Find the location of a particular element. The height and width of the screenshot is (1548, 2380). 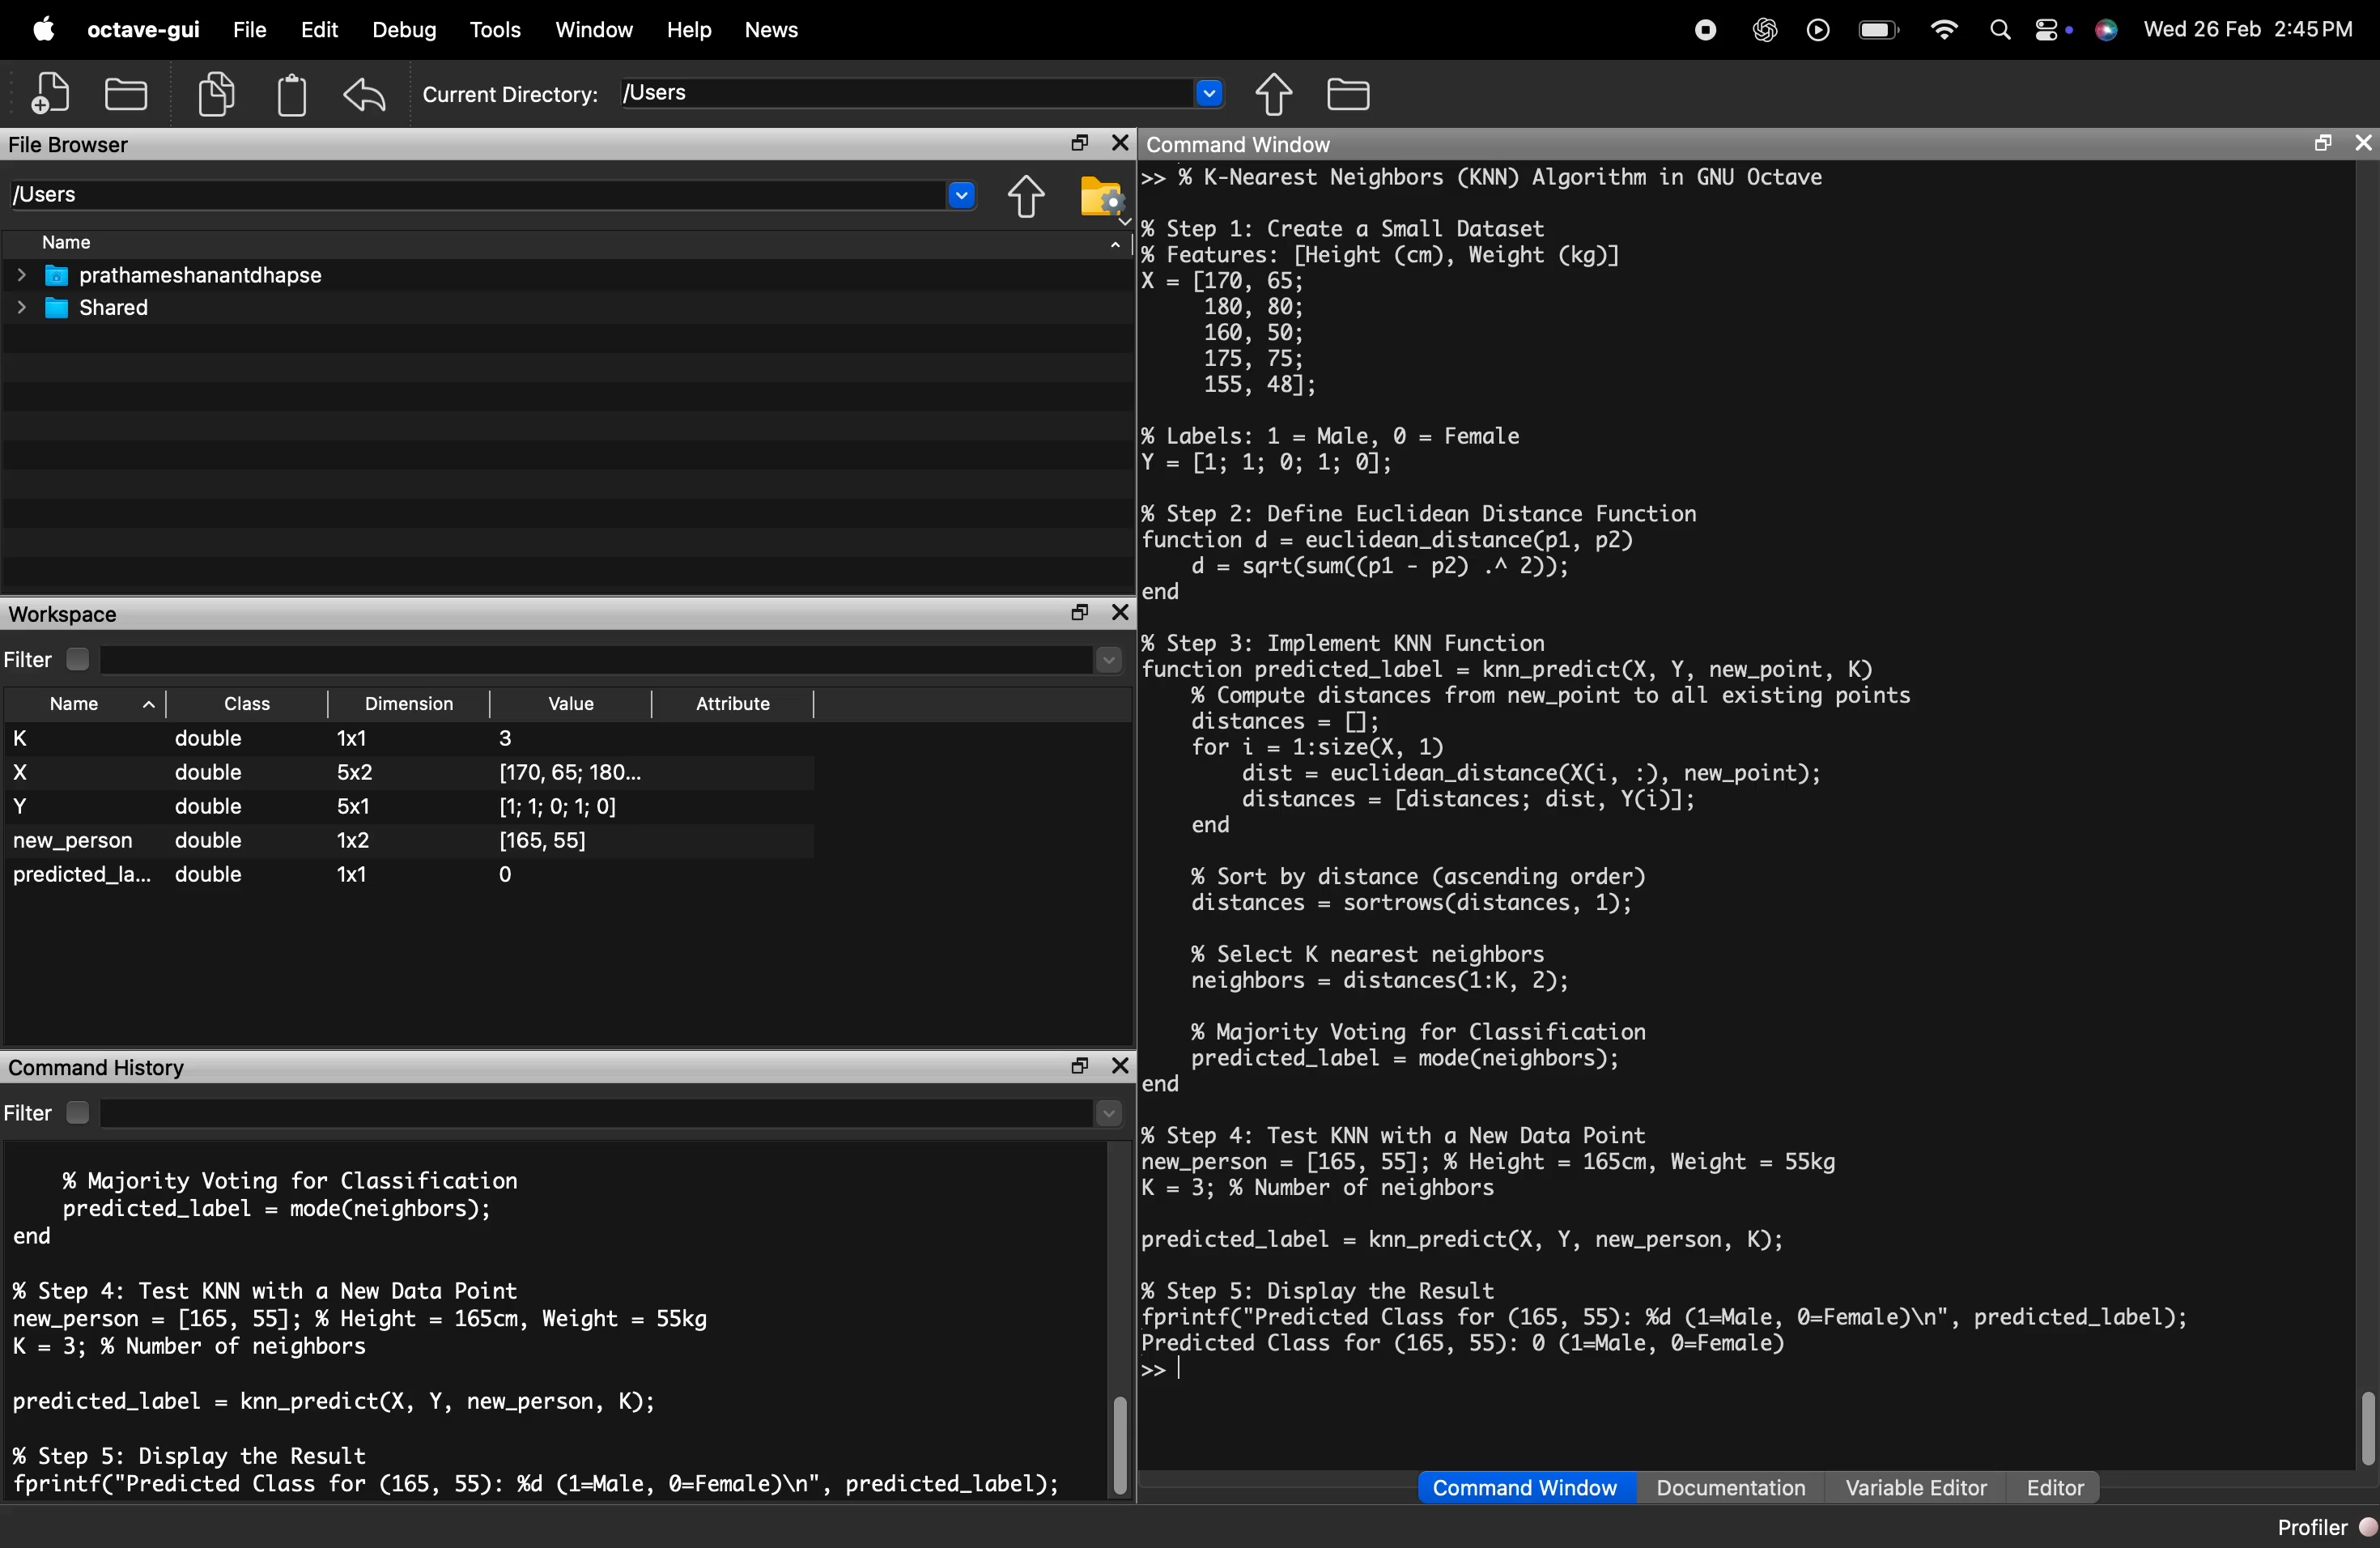

search is located at coordinates (1992, 31).